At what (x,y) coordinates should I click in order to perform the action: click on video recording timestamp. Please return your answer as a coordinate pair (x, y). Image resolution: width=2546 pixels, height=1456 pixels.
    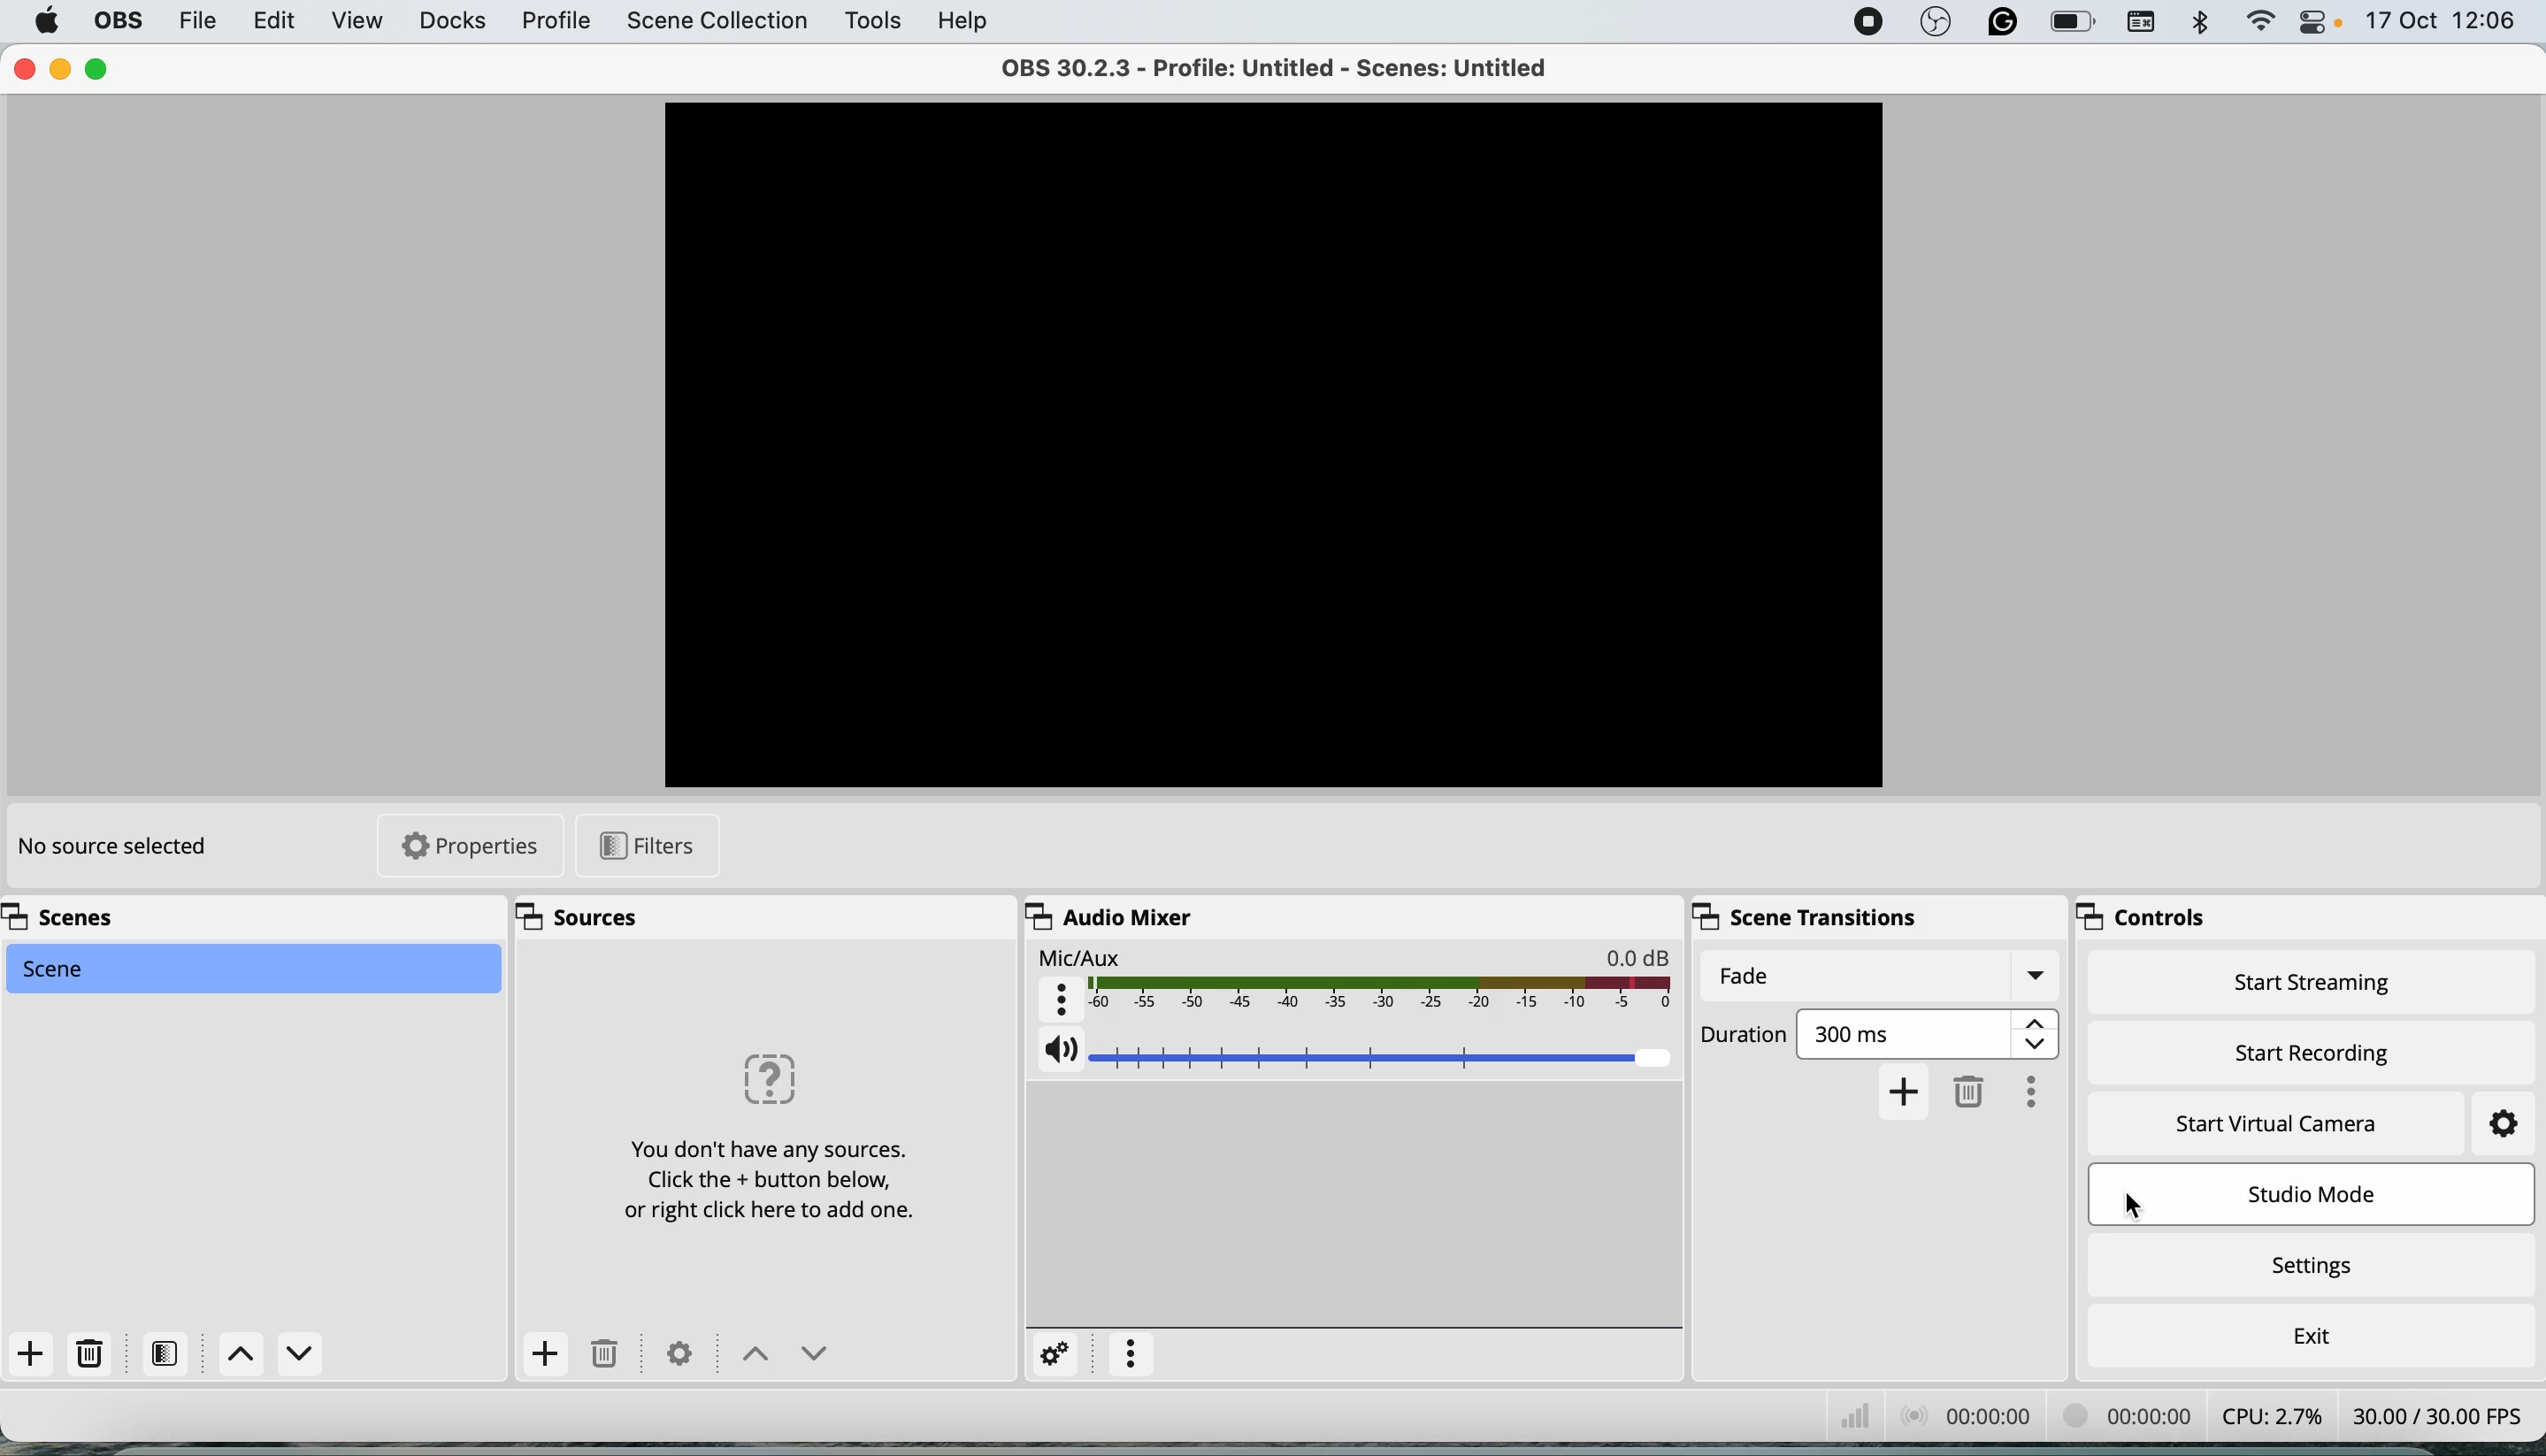
    Looking at the image, I should click on (2120, 1416).